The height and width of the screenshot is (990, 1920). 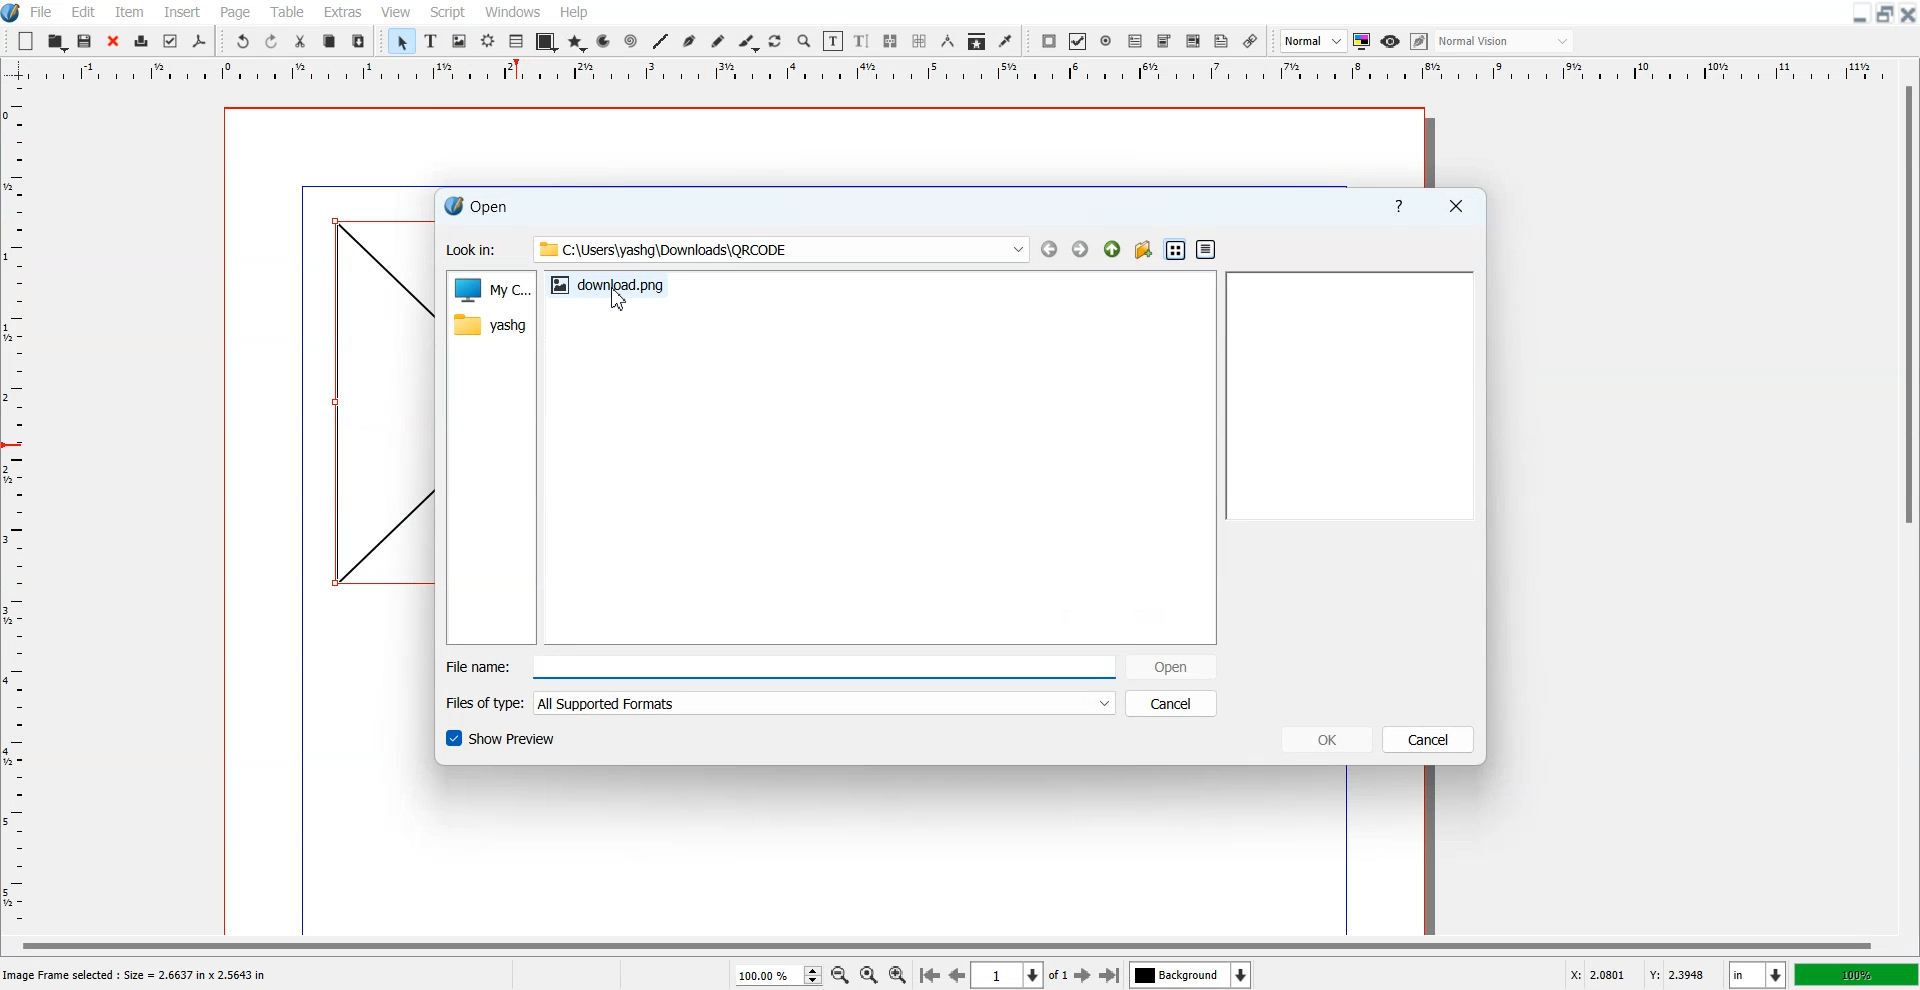 I want to click on Unlink Text frame, so click(x=920, y=41).